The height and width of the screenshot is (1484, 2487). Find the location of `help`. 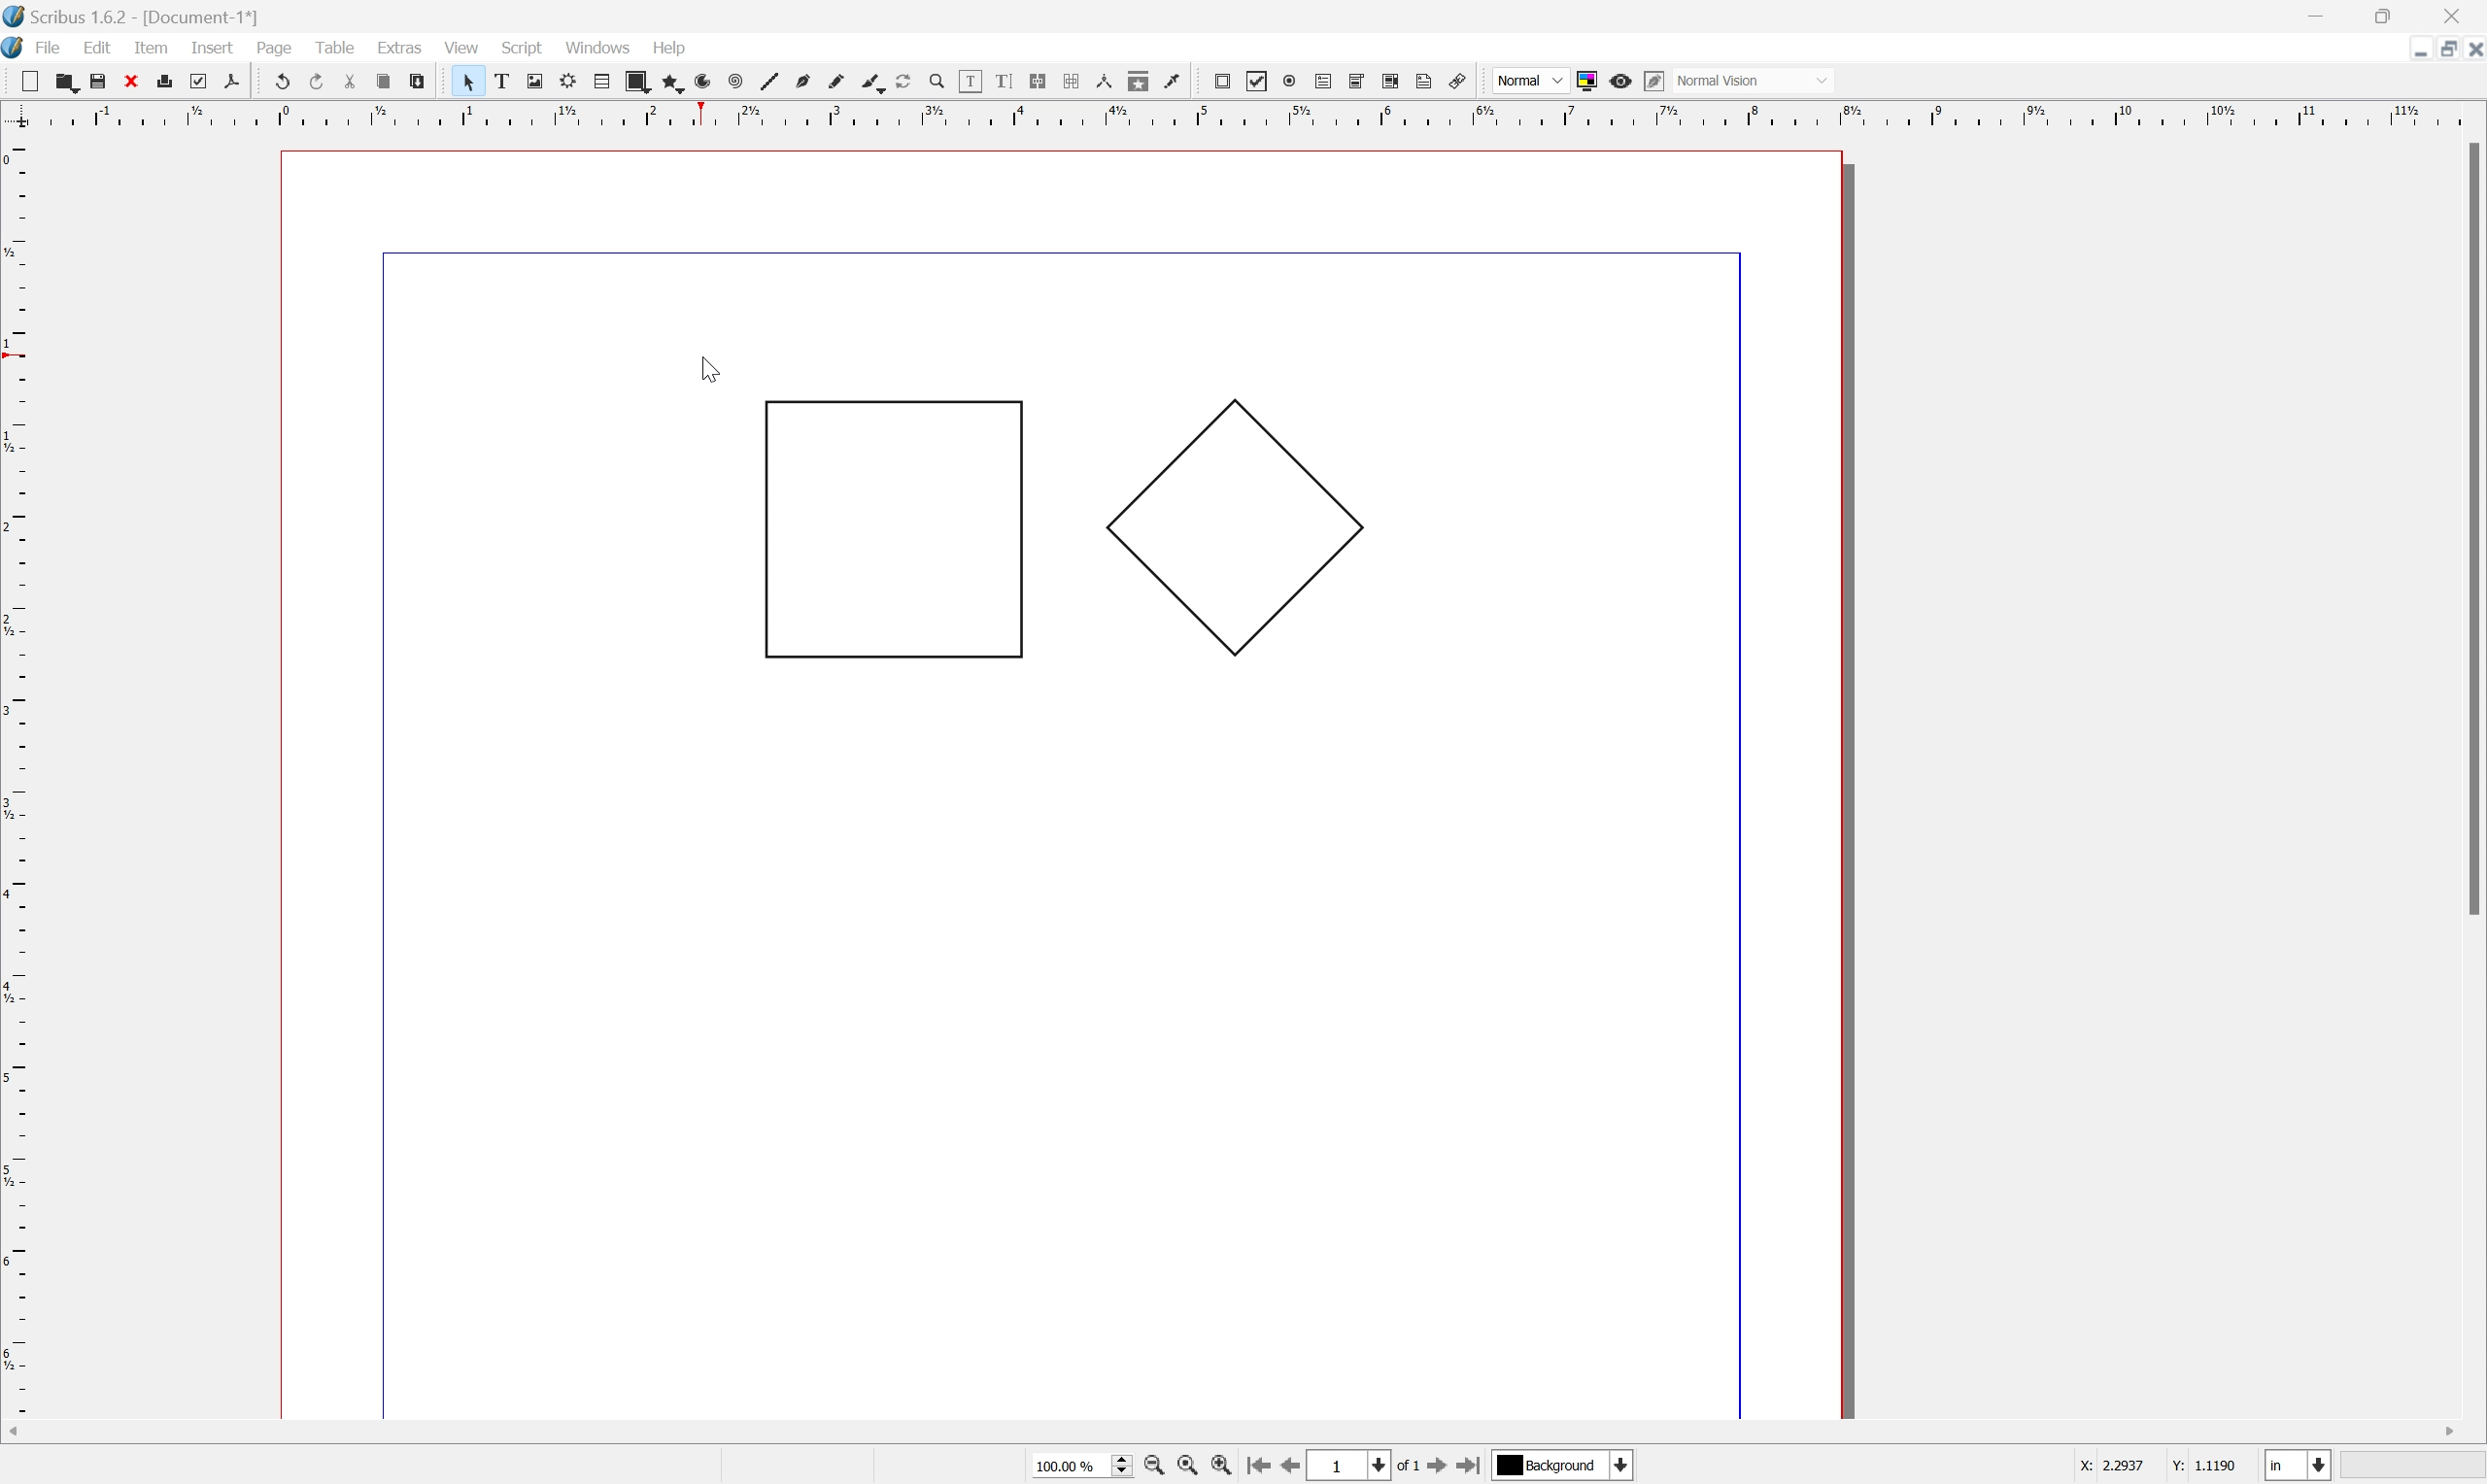

help is located at coordinates (673, 49).